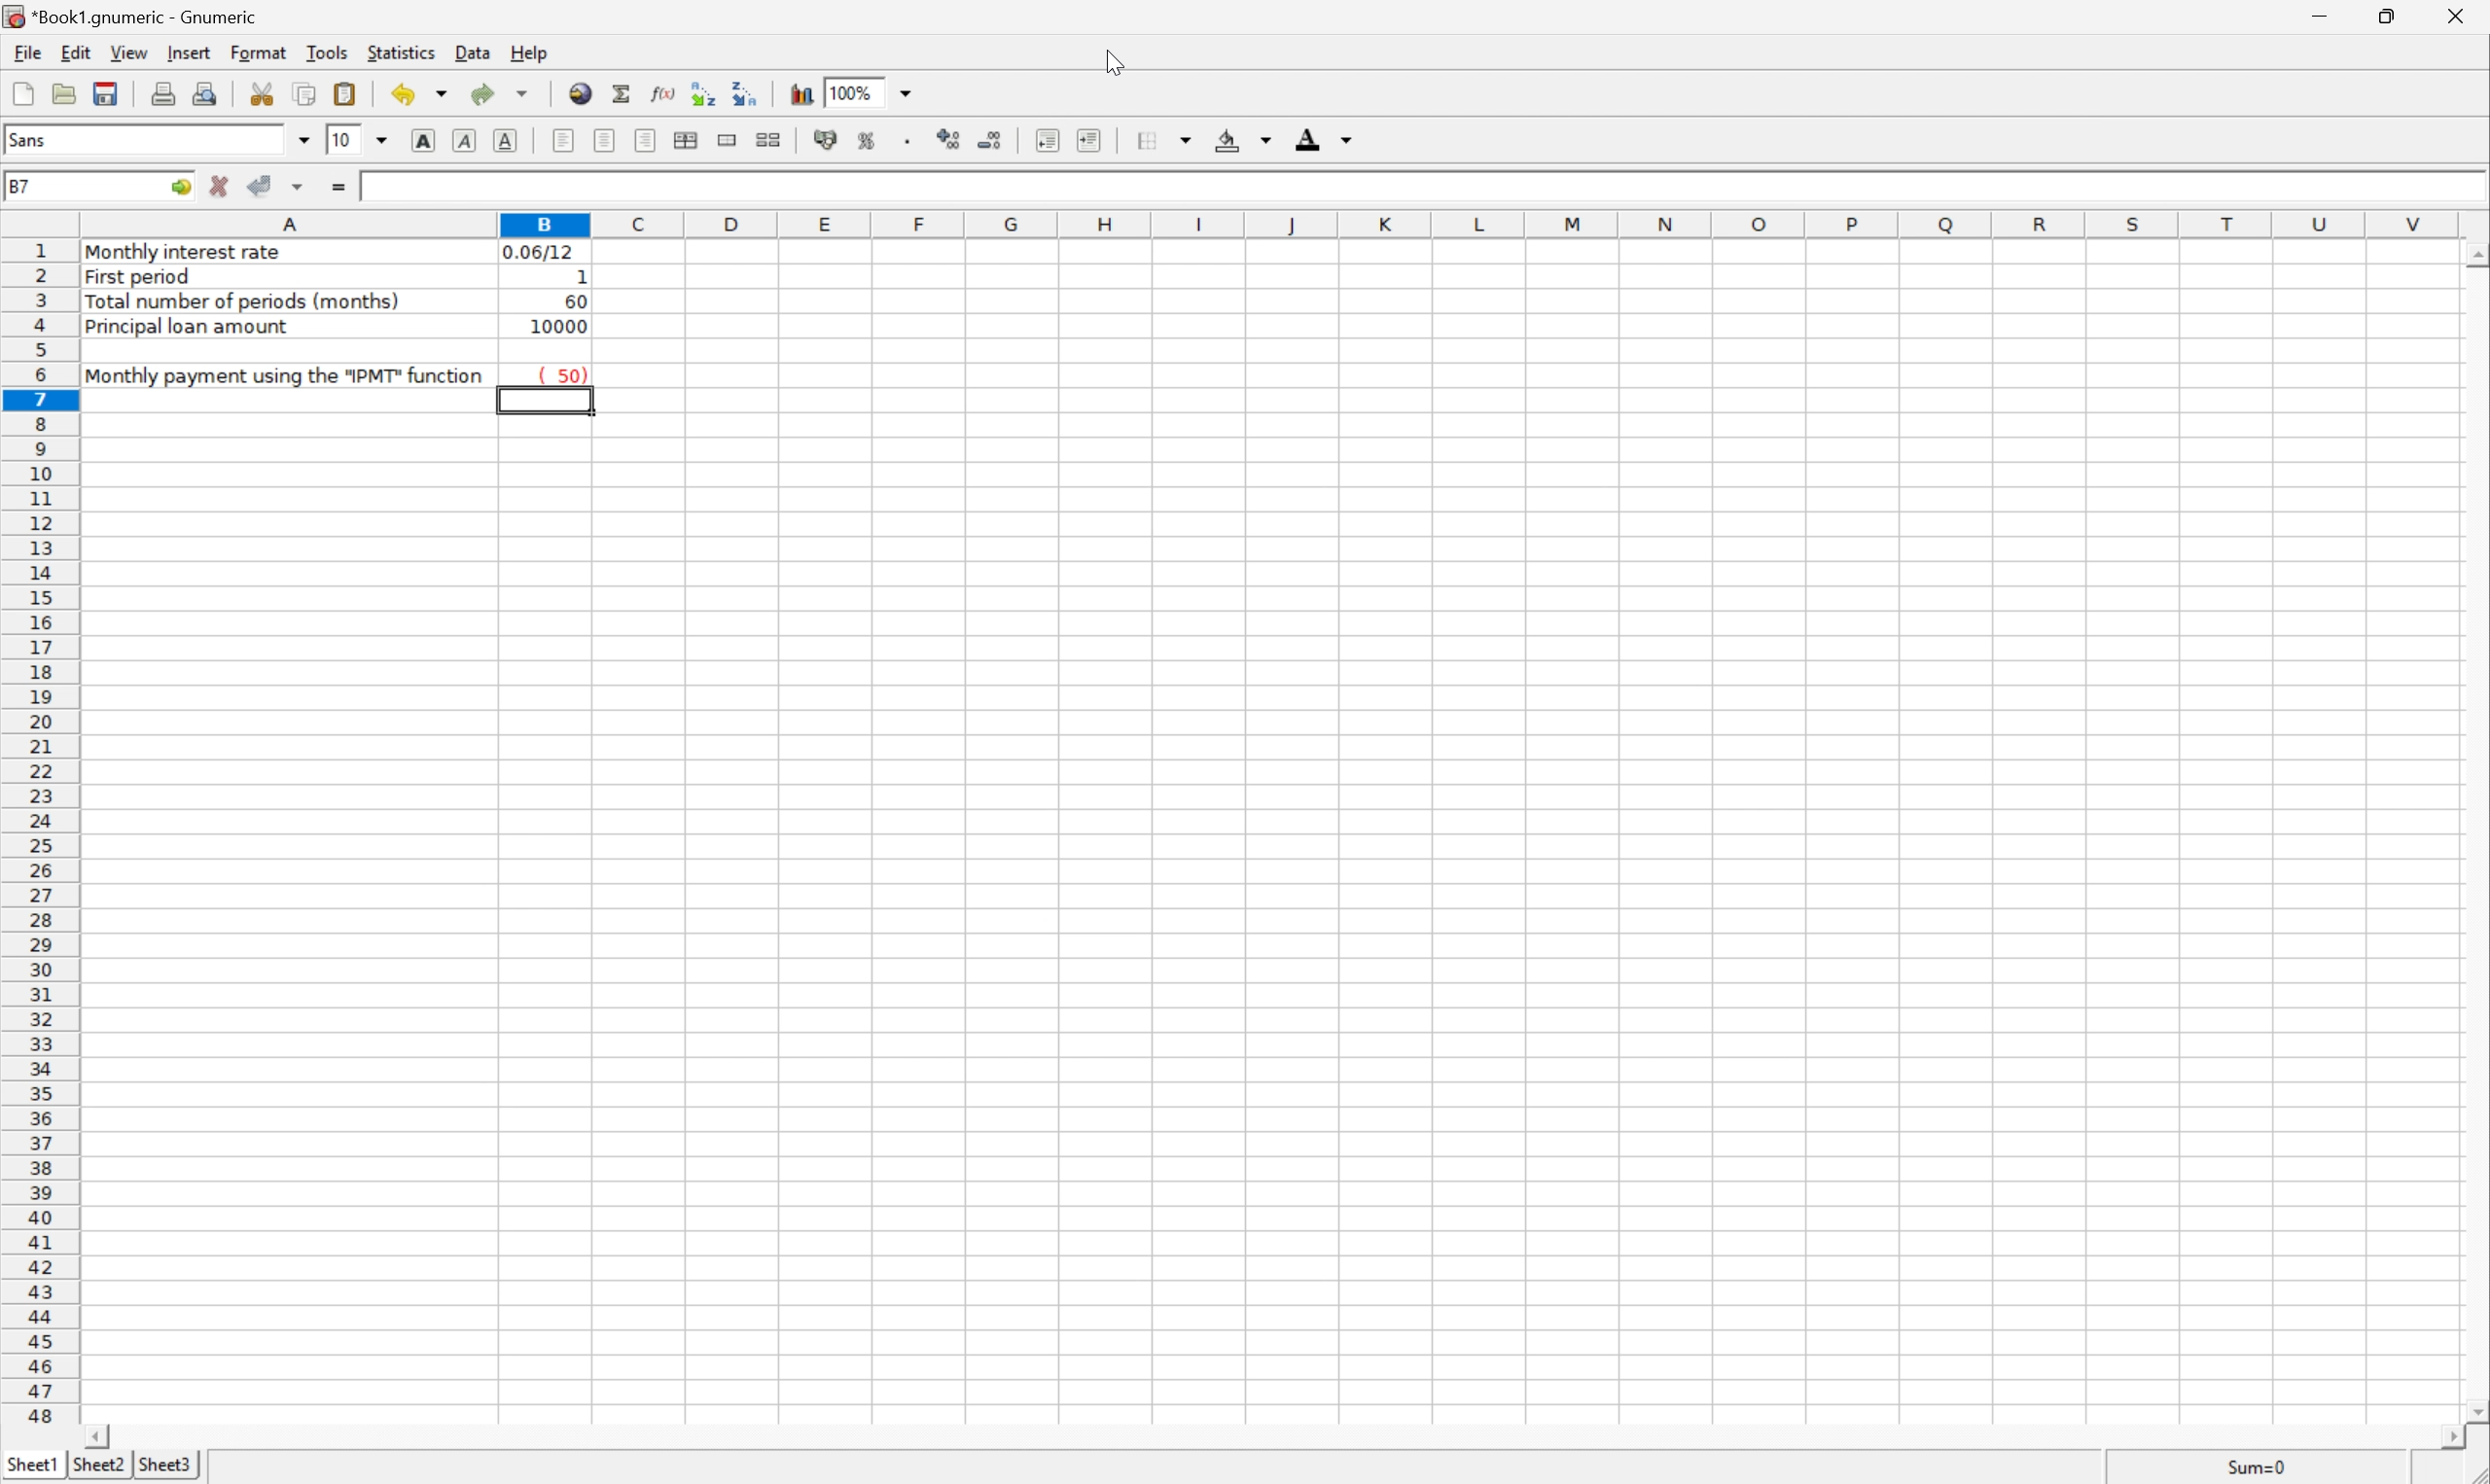 This screenshot has height=1484, width=2490. What do you see at coordinates (207, 91) in the screenshot?
I see `Print preview` at bounding box center [207, 91].